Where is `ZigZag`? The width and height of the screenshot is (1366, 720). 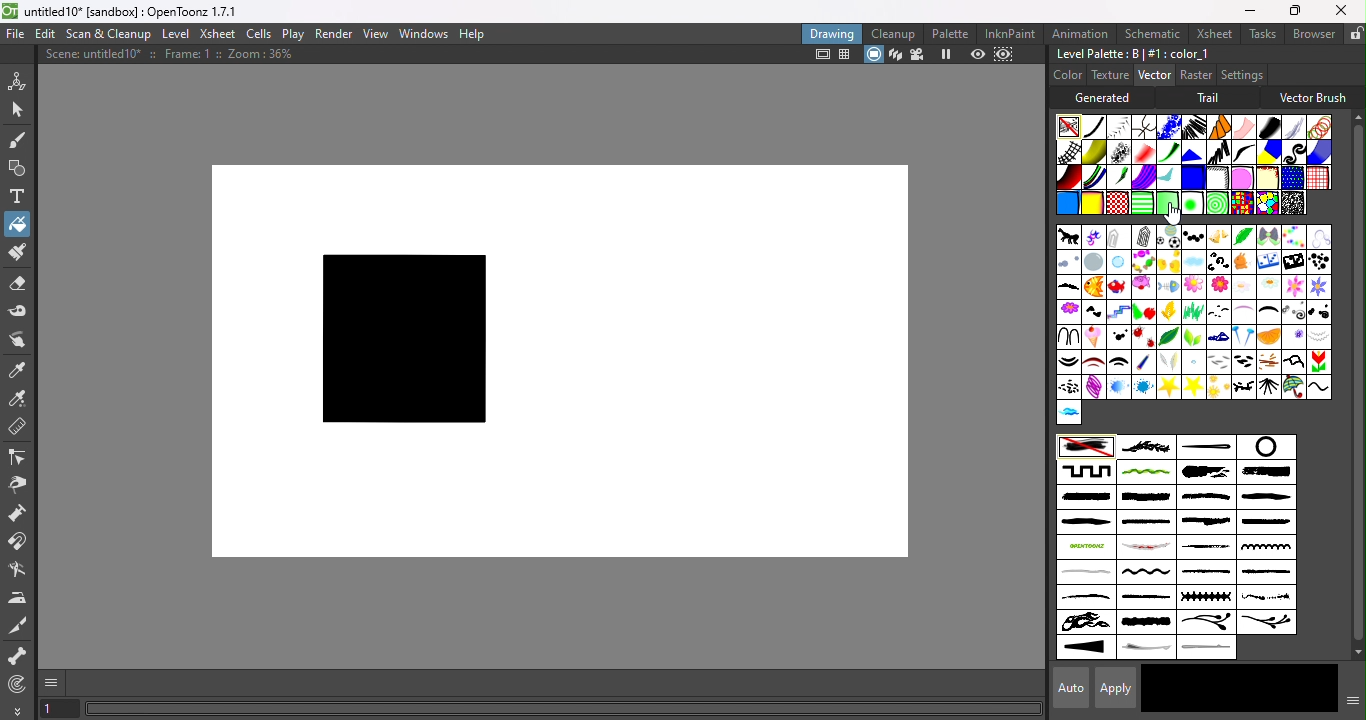 ZigZag is located at coordinates (1216, 151).